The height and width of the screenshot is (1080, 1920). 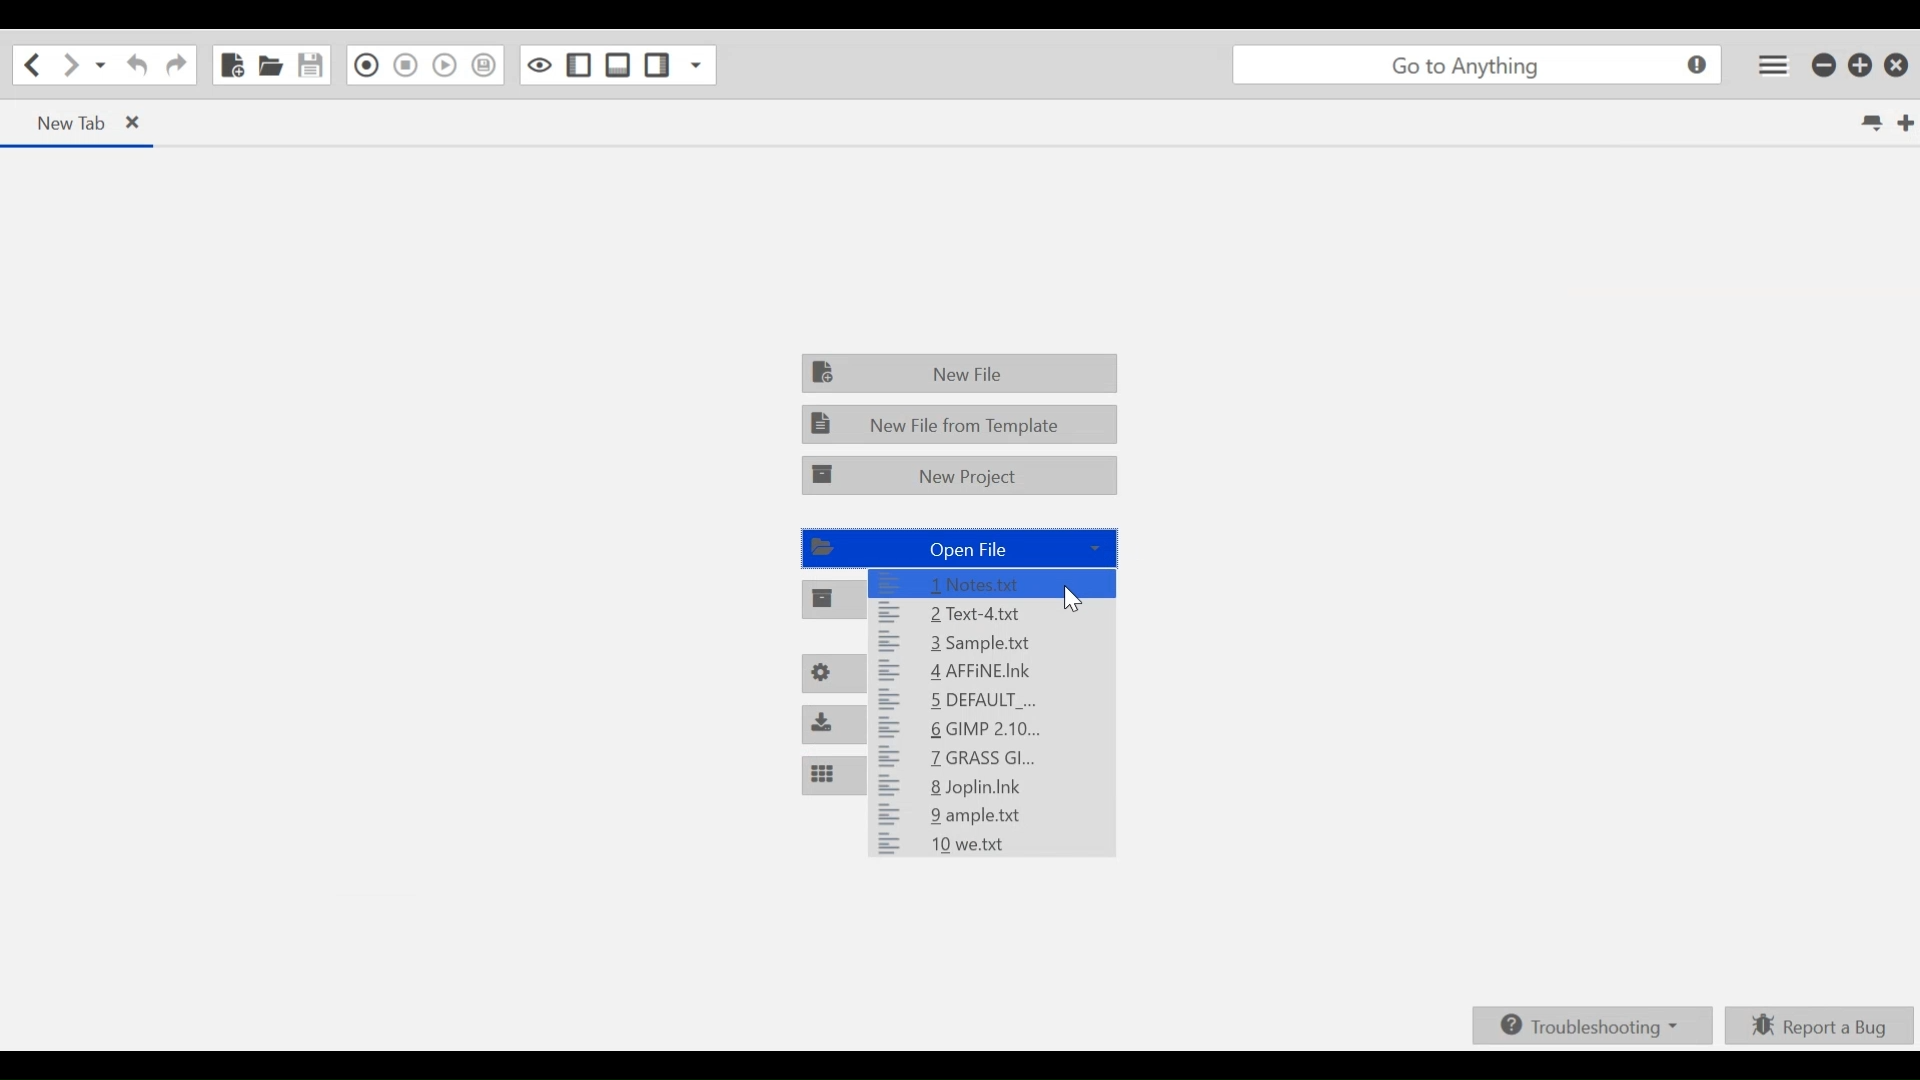 What do you see at coordinates (484, 66) in the screenshot?
I see `Save Macro to toolbox as Superscript` at bounding box center [484, 66].